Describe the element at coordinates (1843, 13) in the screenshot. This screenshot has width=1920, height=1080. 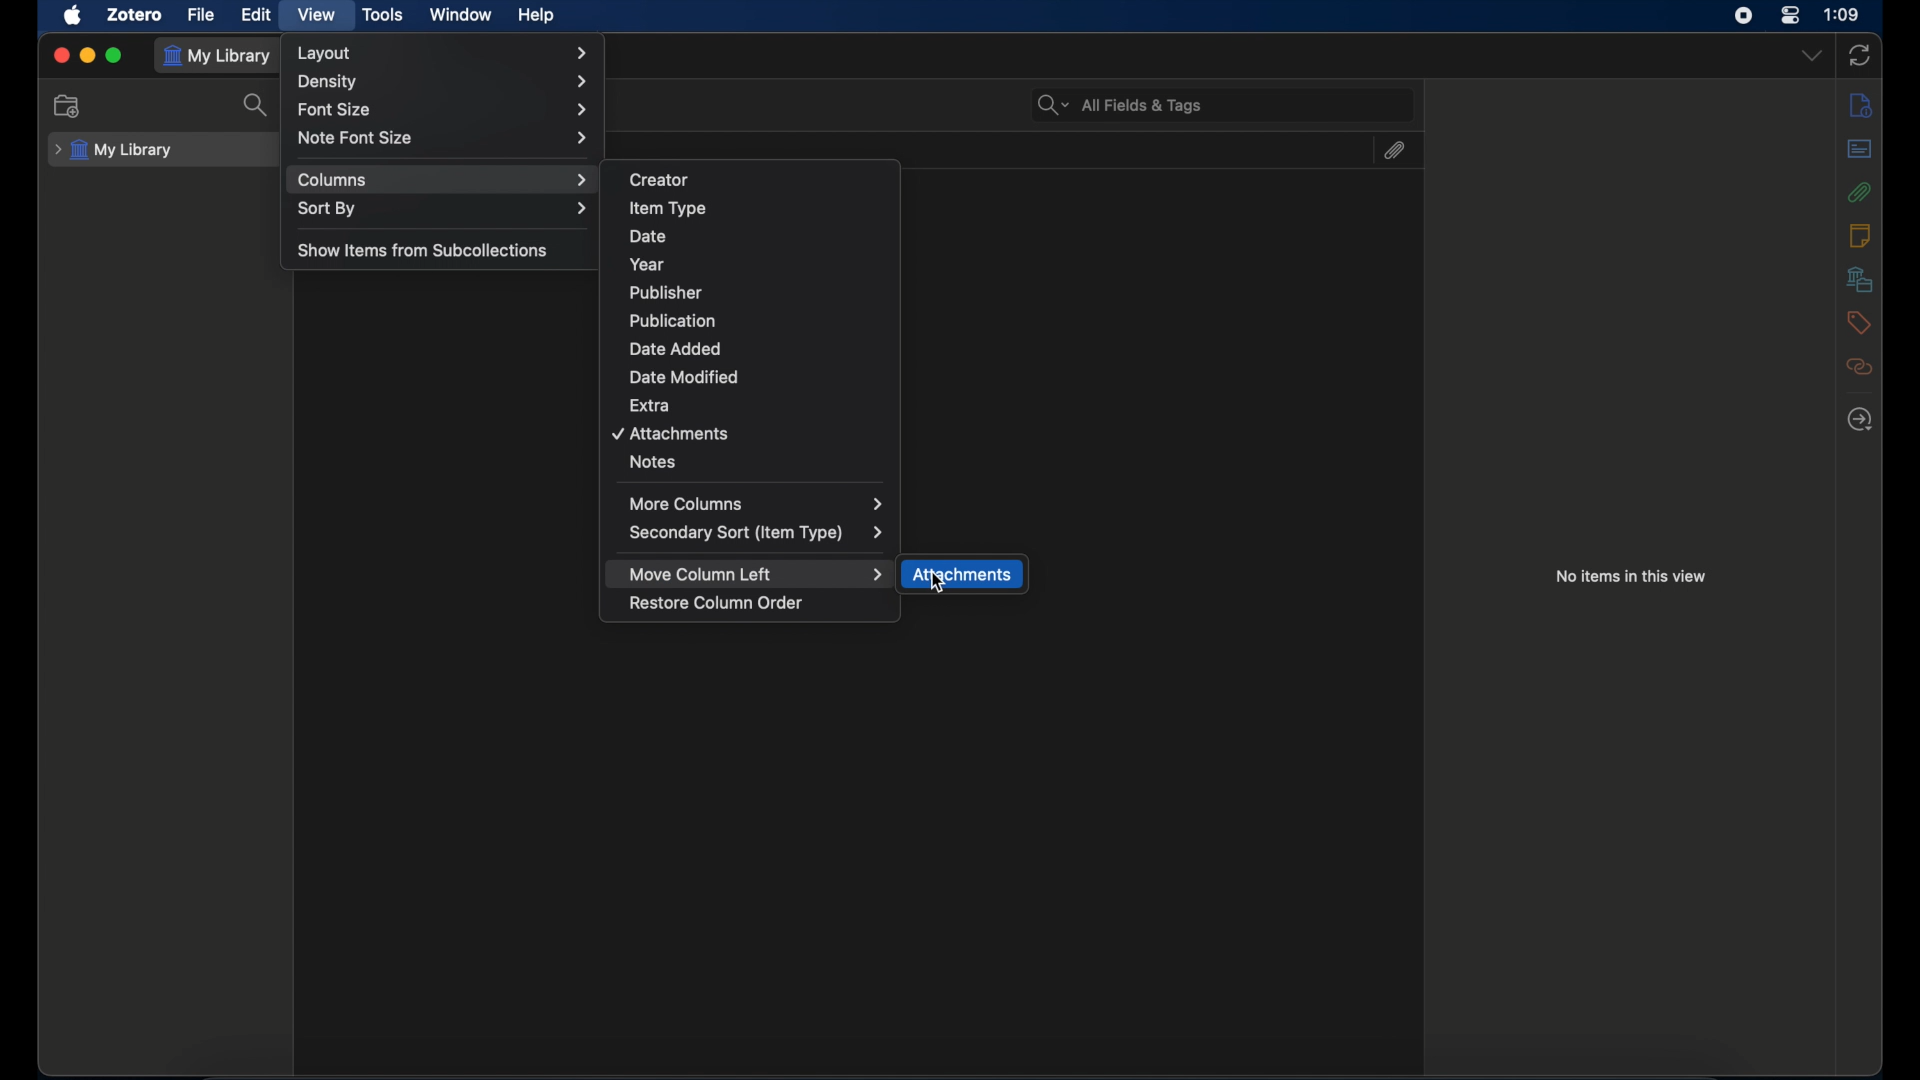
I see `time` at that location.